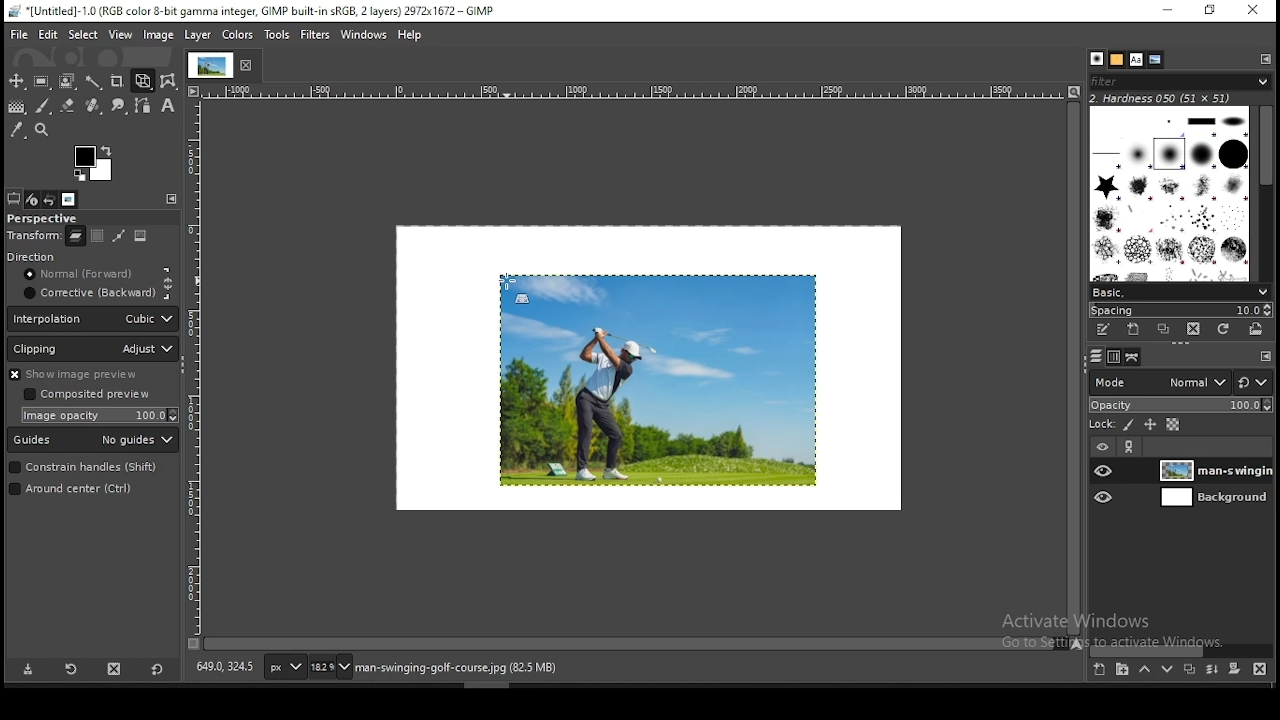  Describe the element at coordinates (82, 35) in the screenshot. I see `select` at that location.